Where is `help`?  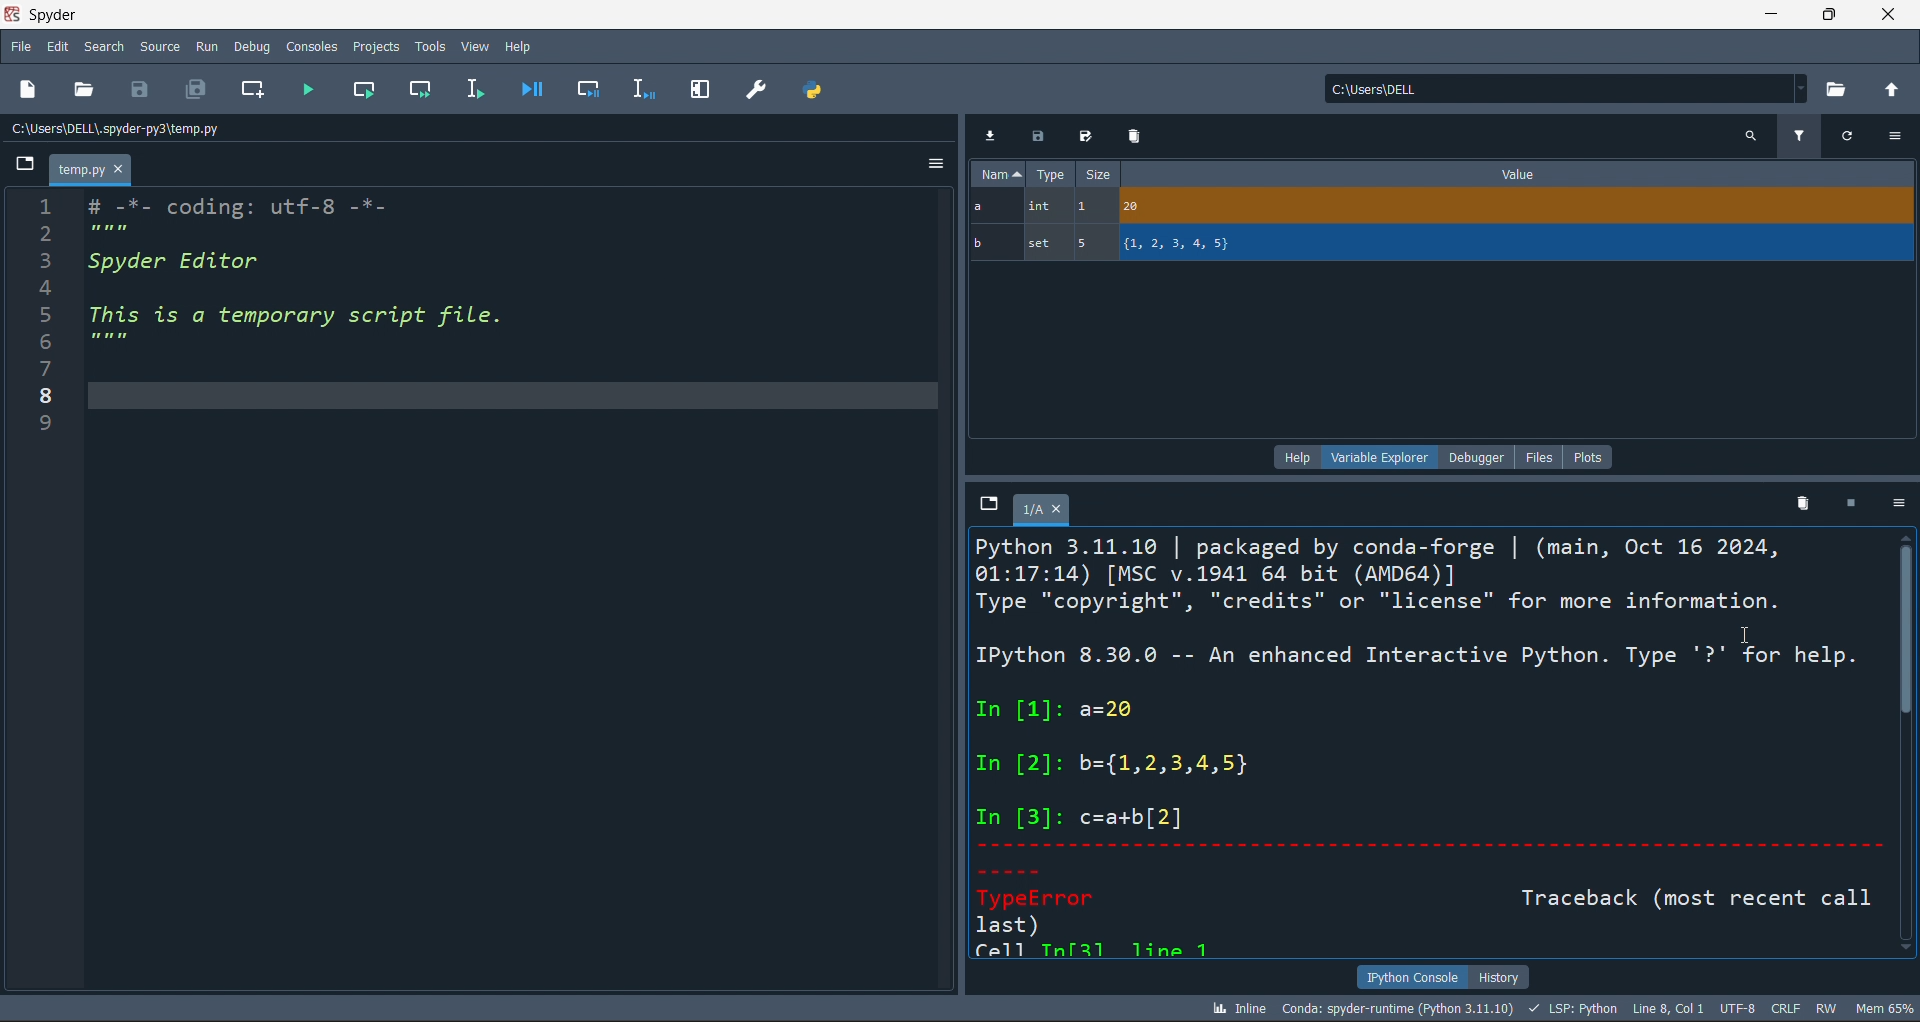
help is located at coordinates (1294, 456).